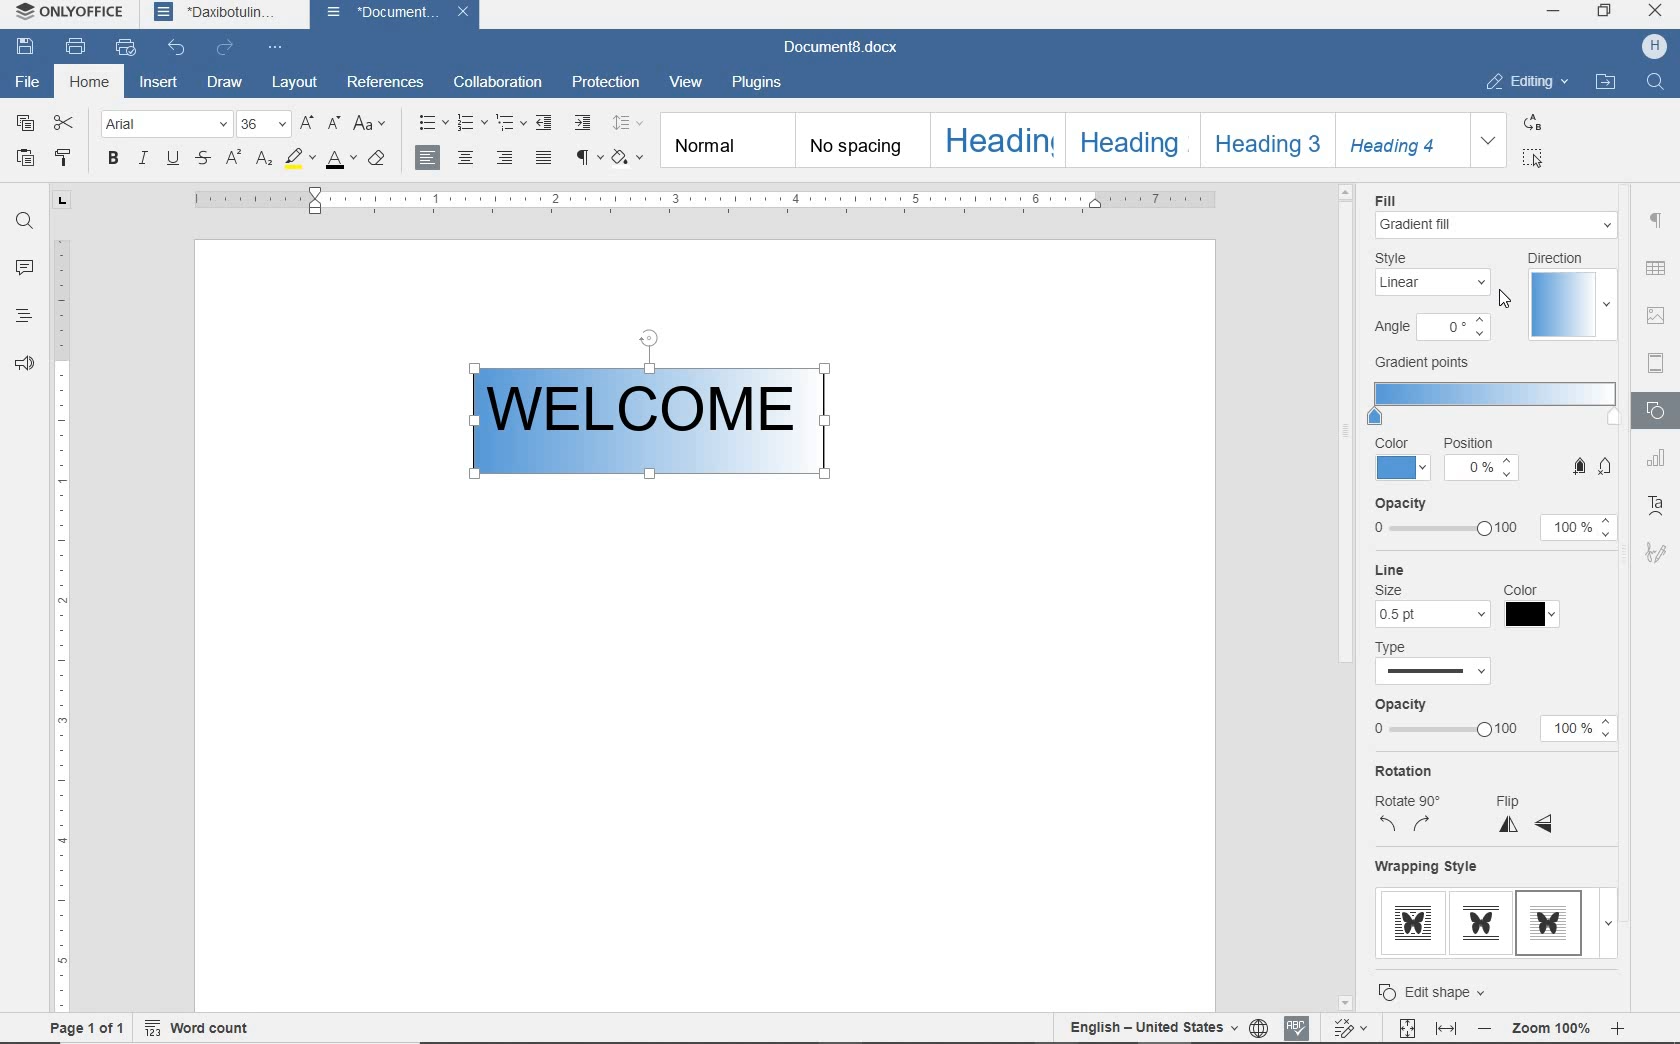 The image size is (1680, 1044). Describe the element at coordinates (1400, 590) in the screenshot. I see `Size` at that location.